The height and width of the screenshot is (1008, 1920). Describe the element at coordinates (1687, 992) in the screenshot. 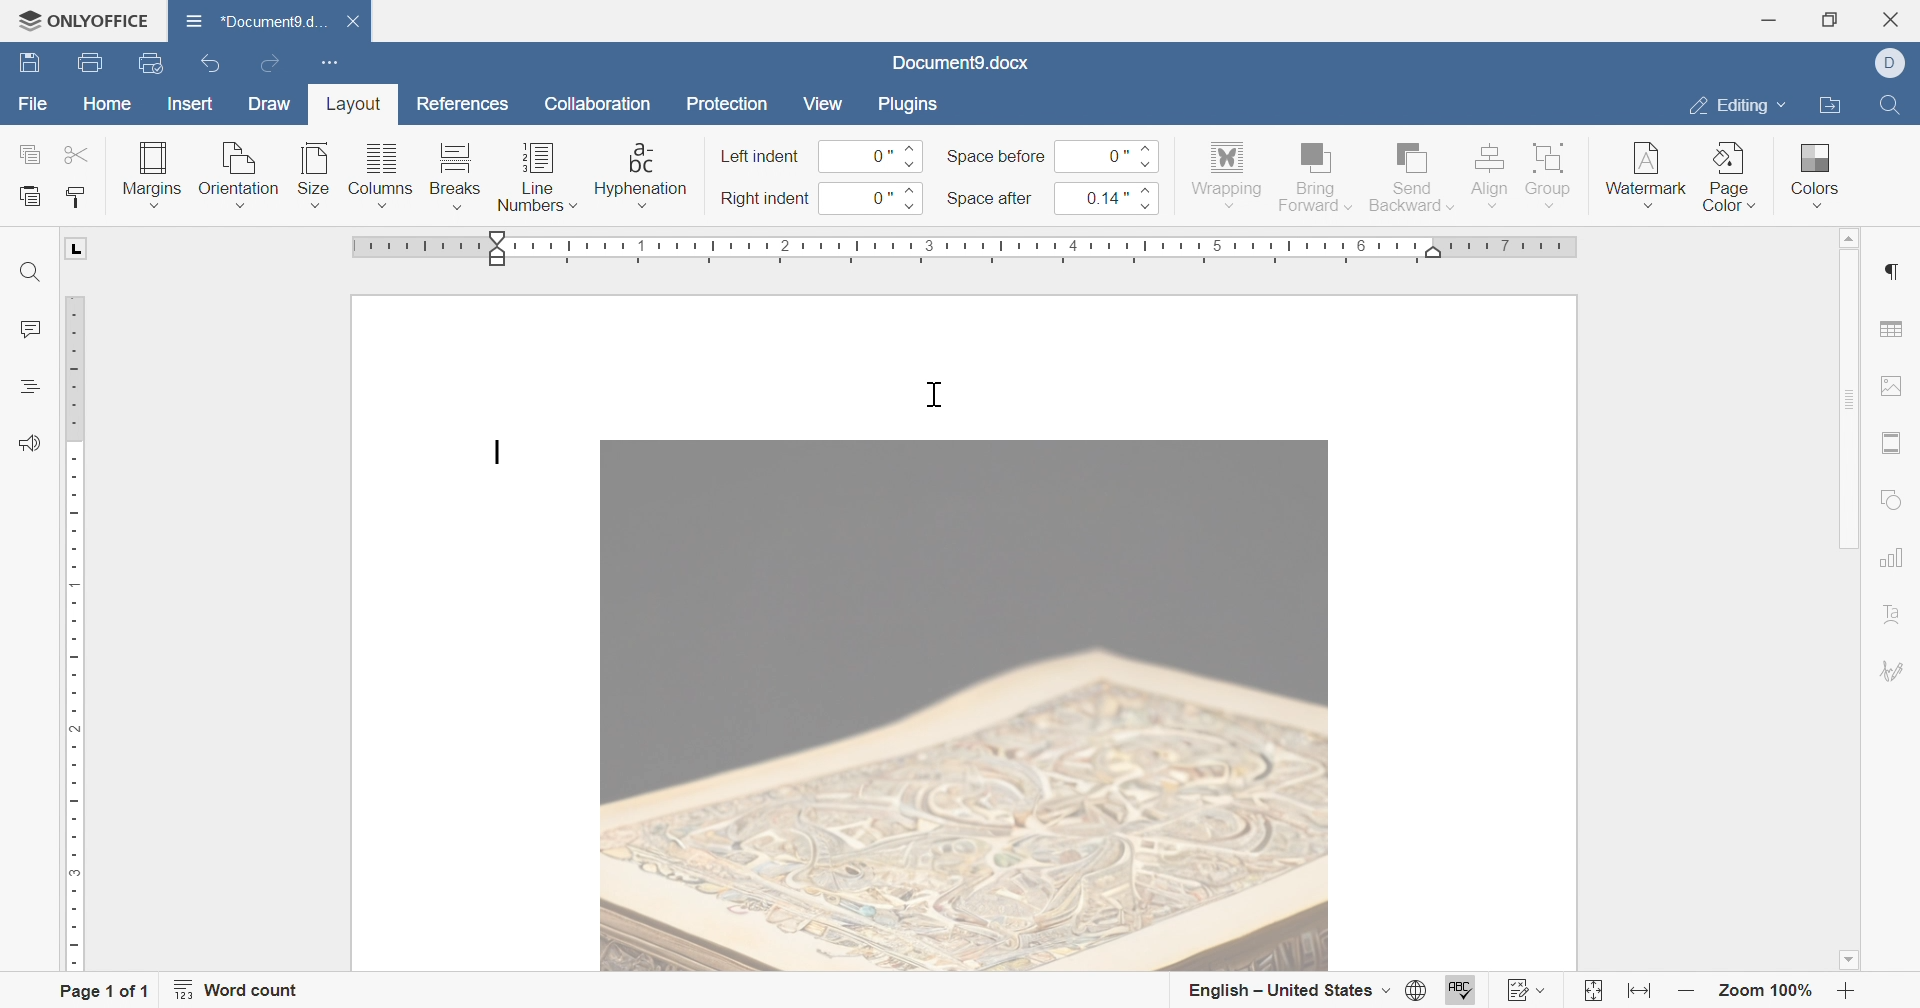

I see `zoom out` at that location.